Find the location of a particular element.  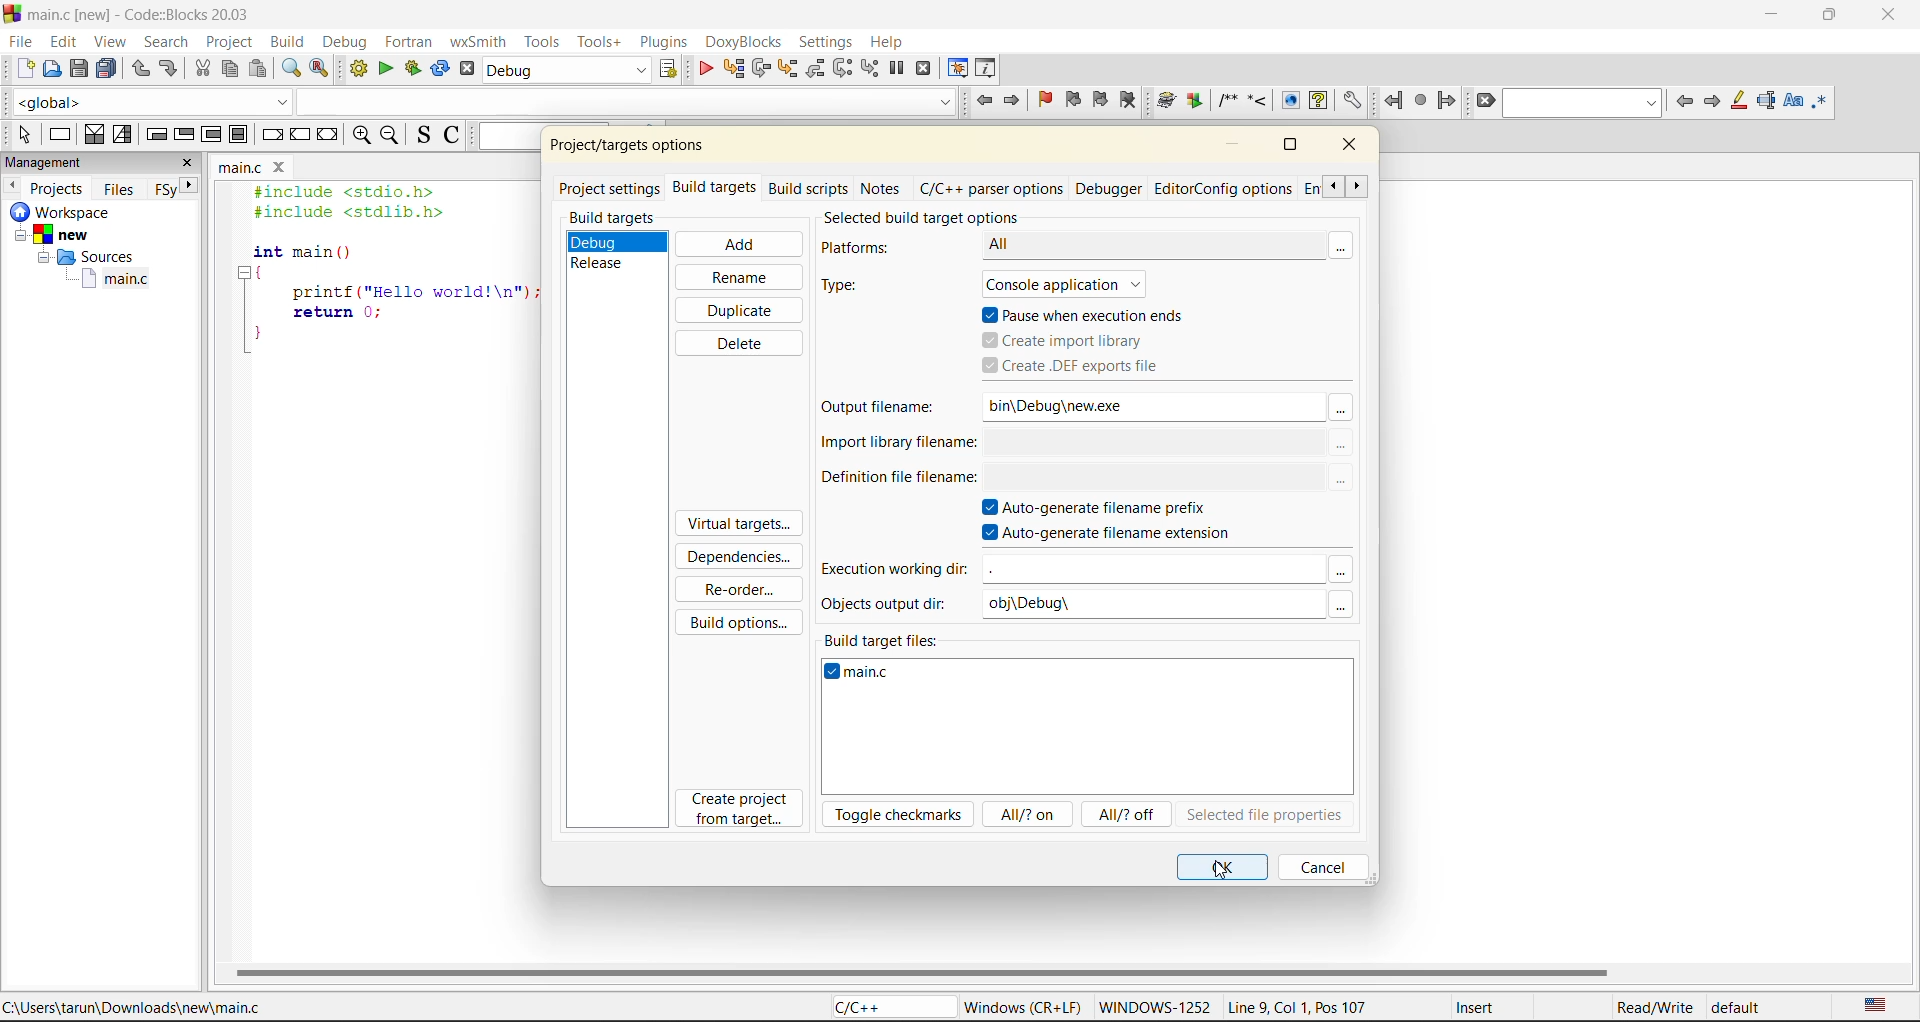

zoom out is located at coordinates (391, 137).